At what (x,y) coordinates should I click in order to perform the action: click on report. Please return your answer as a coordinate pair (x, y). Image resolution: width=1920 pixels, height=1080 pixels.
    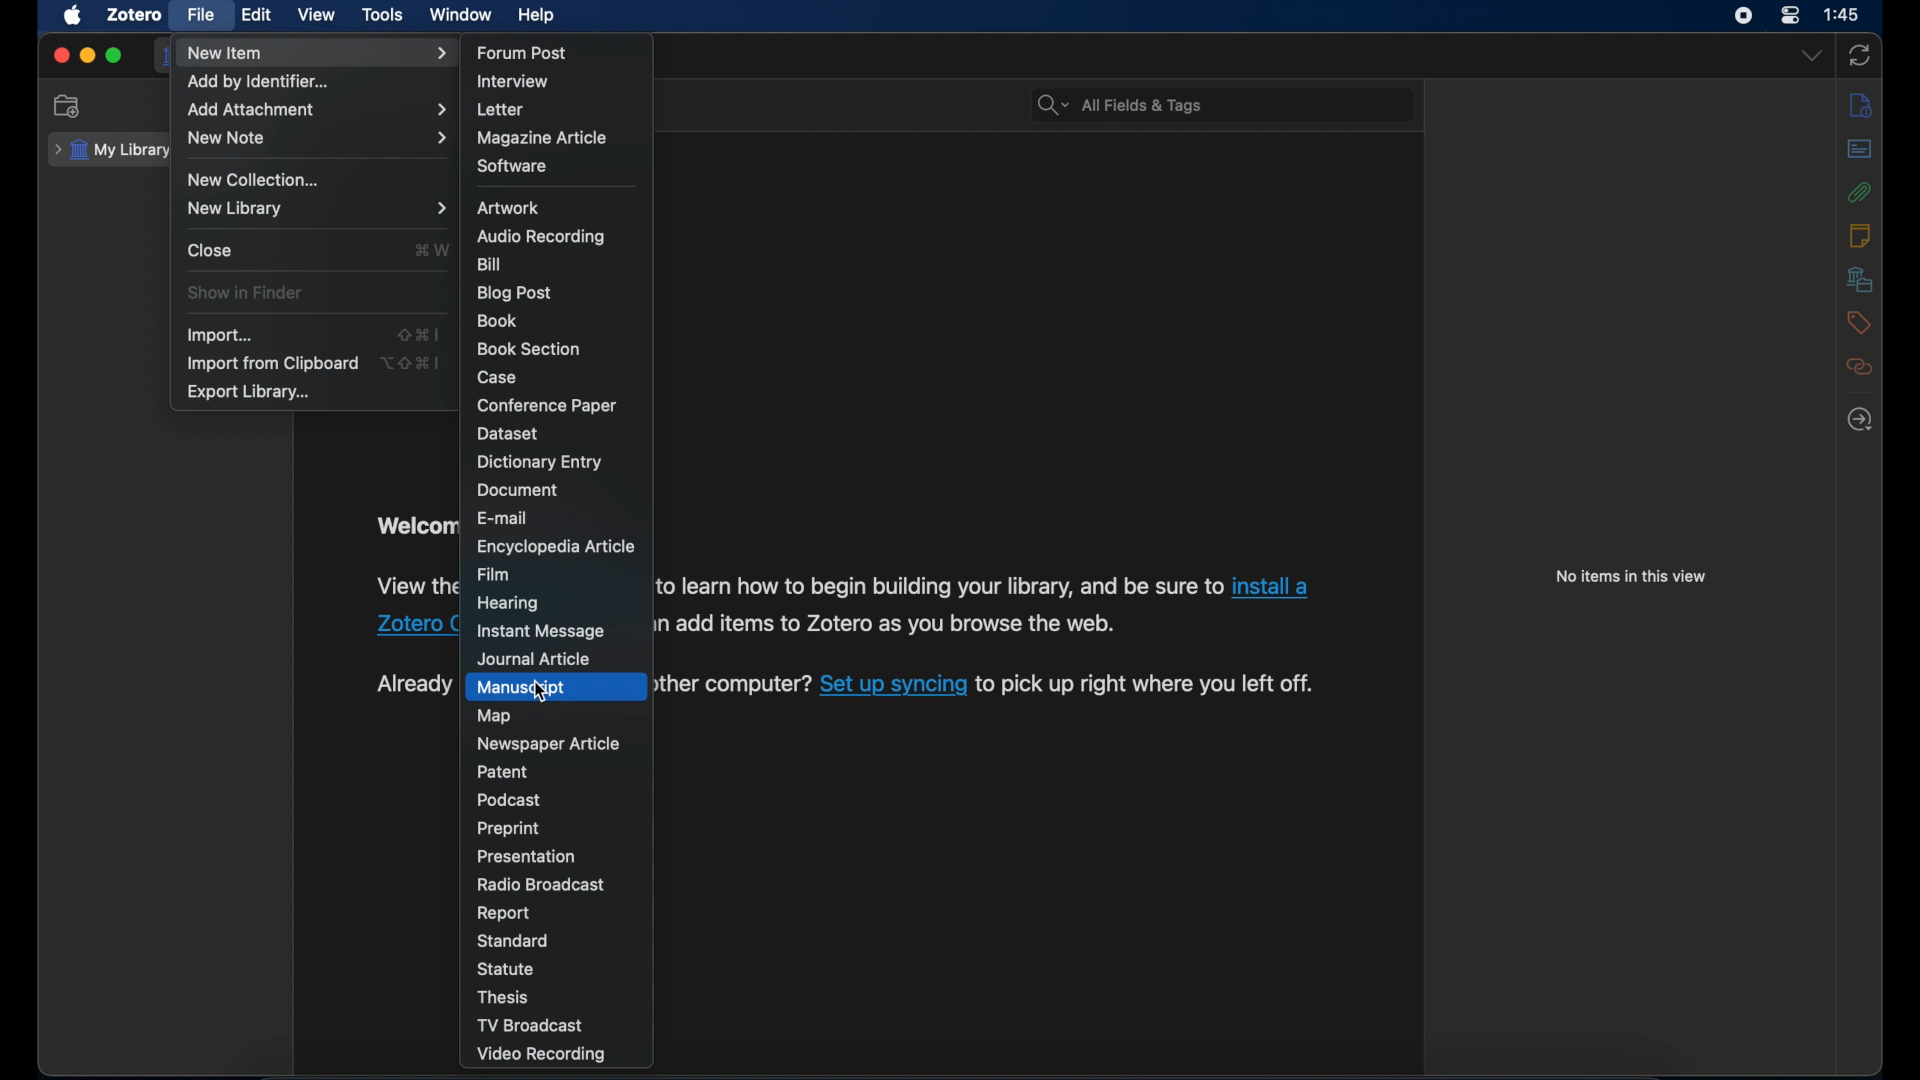
    Looking at the image, I should click on (506, 914).